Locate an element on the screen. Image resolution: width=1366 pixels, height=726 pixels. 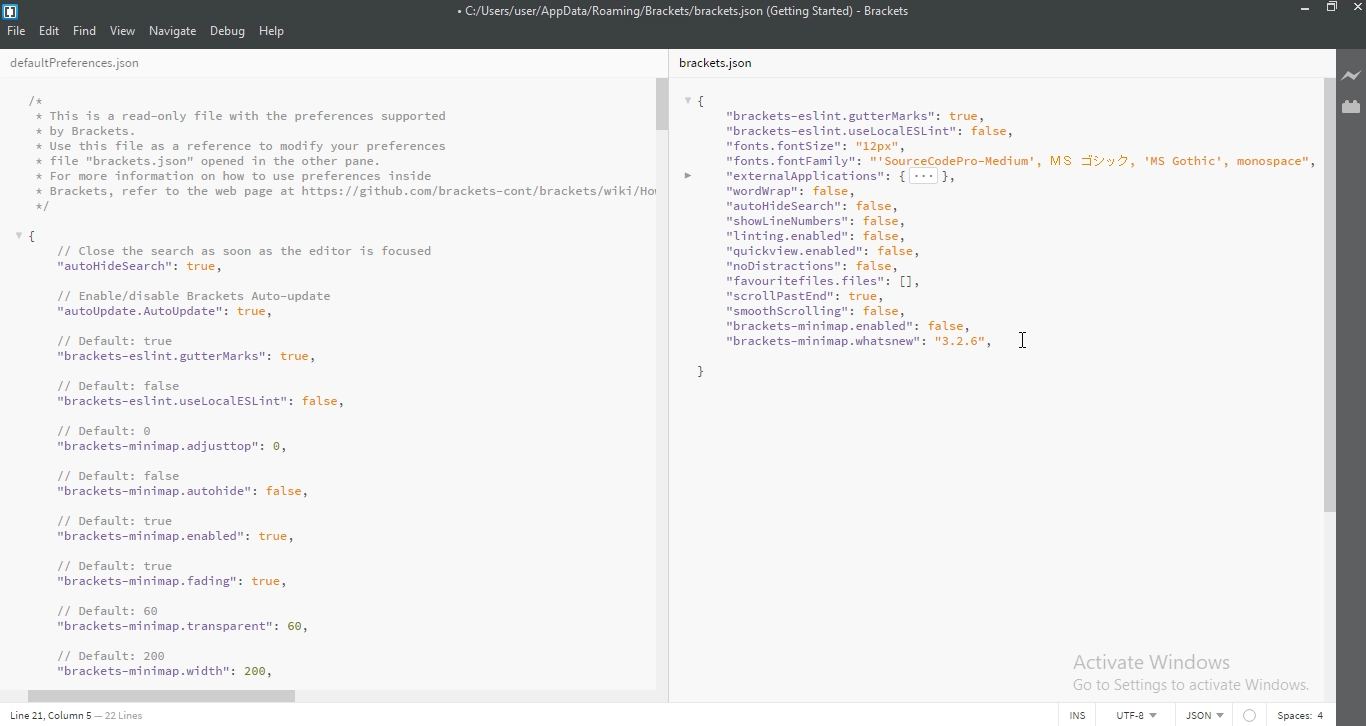
help is located at coordinates (272, 32).